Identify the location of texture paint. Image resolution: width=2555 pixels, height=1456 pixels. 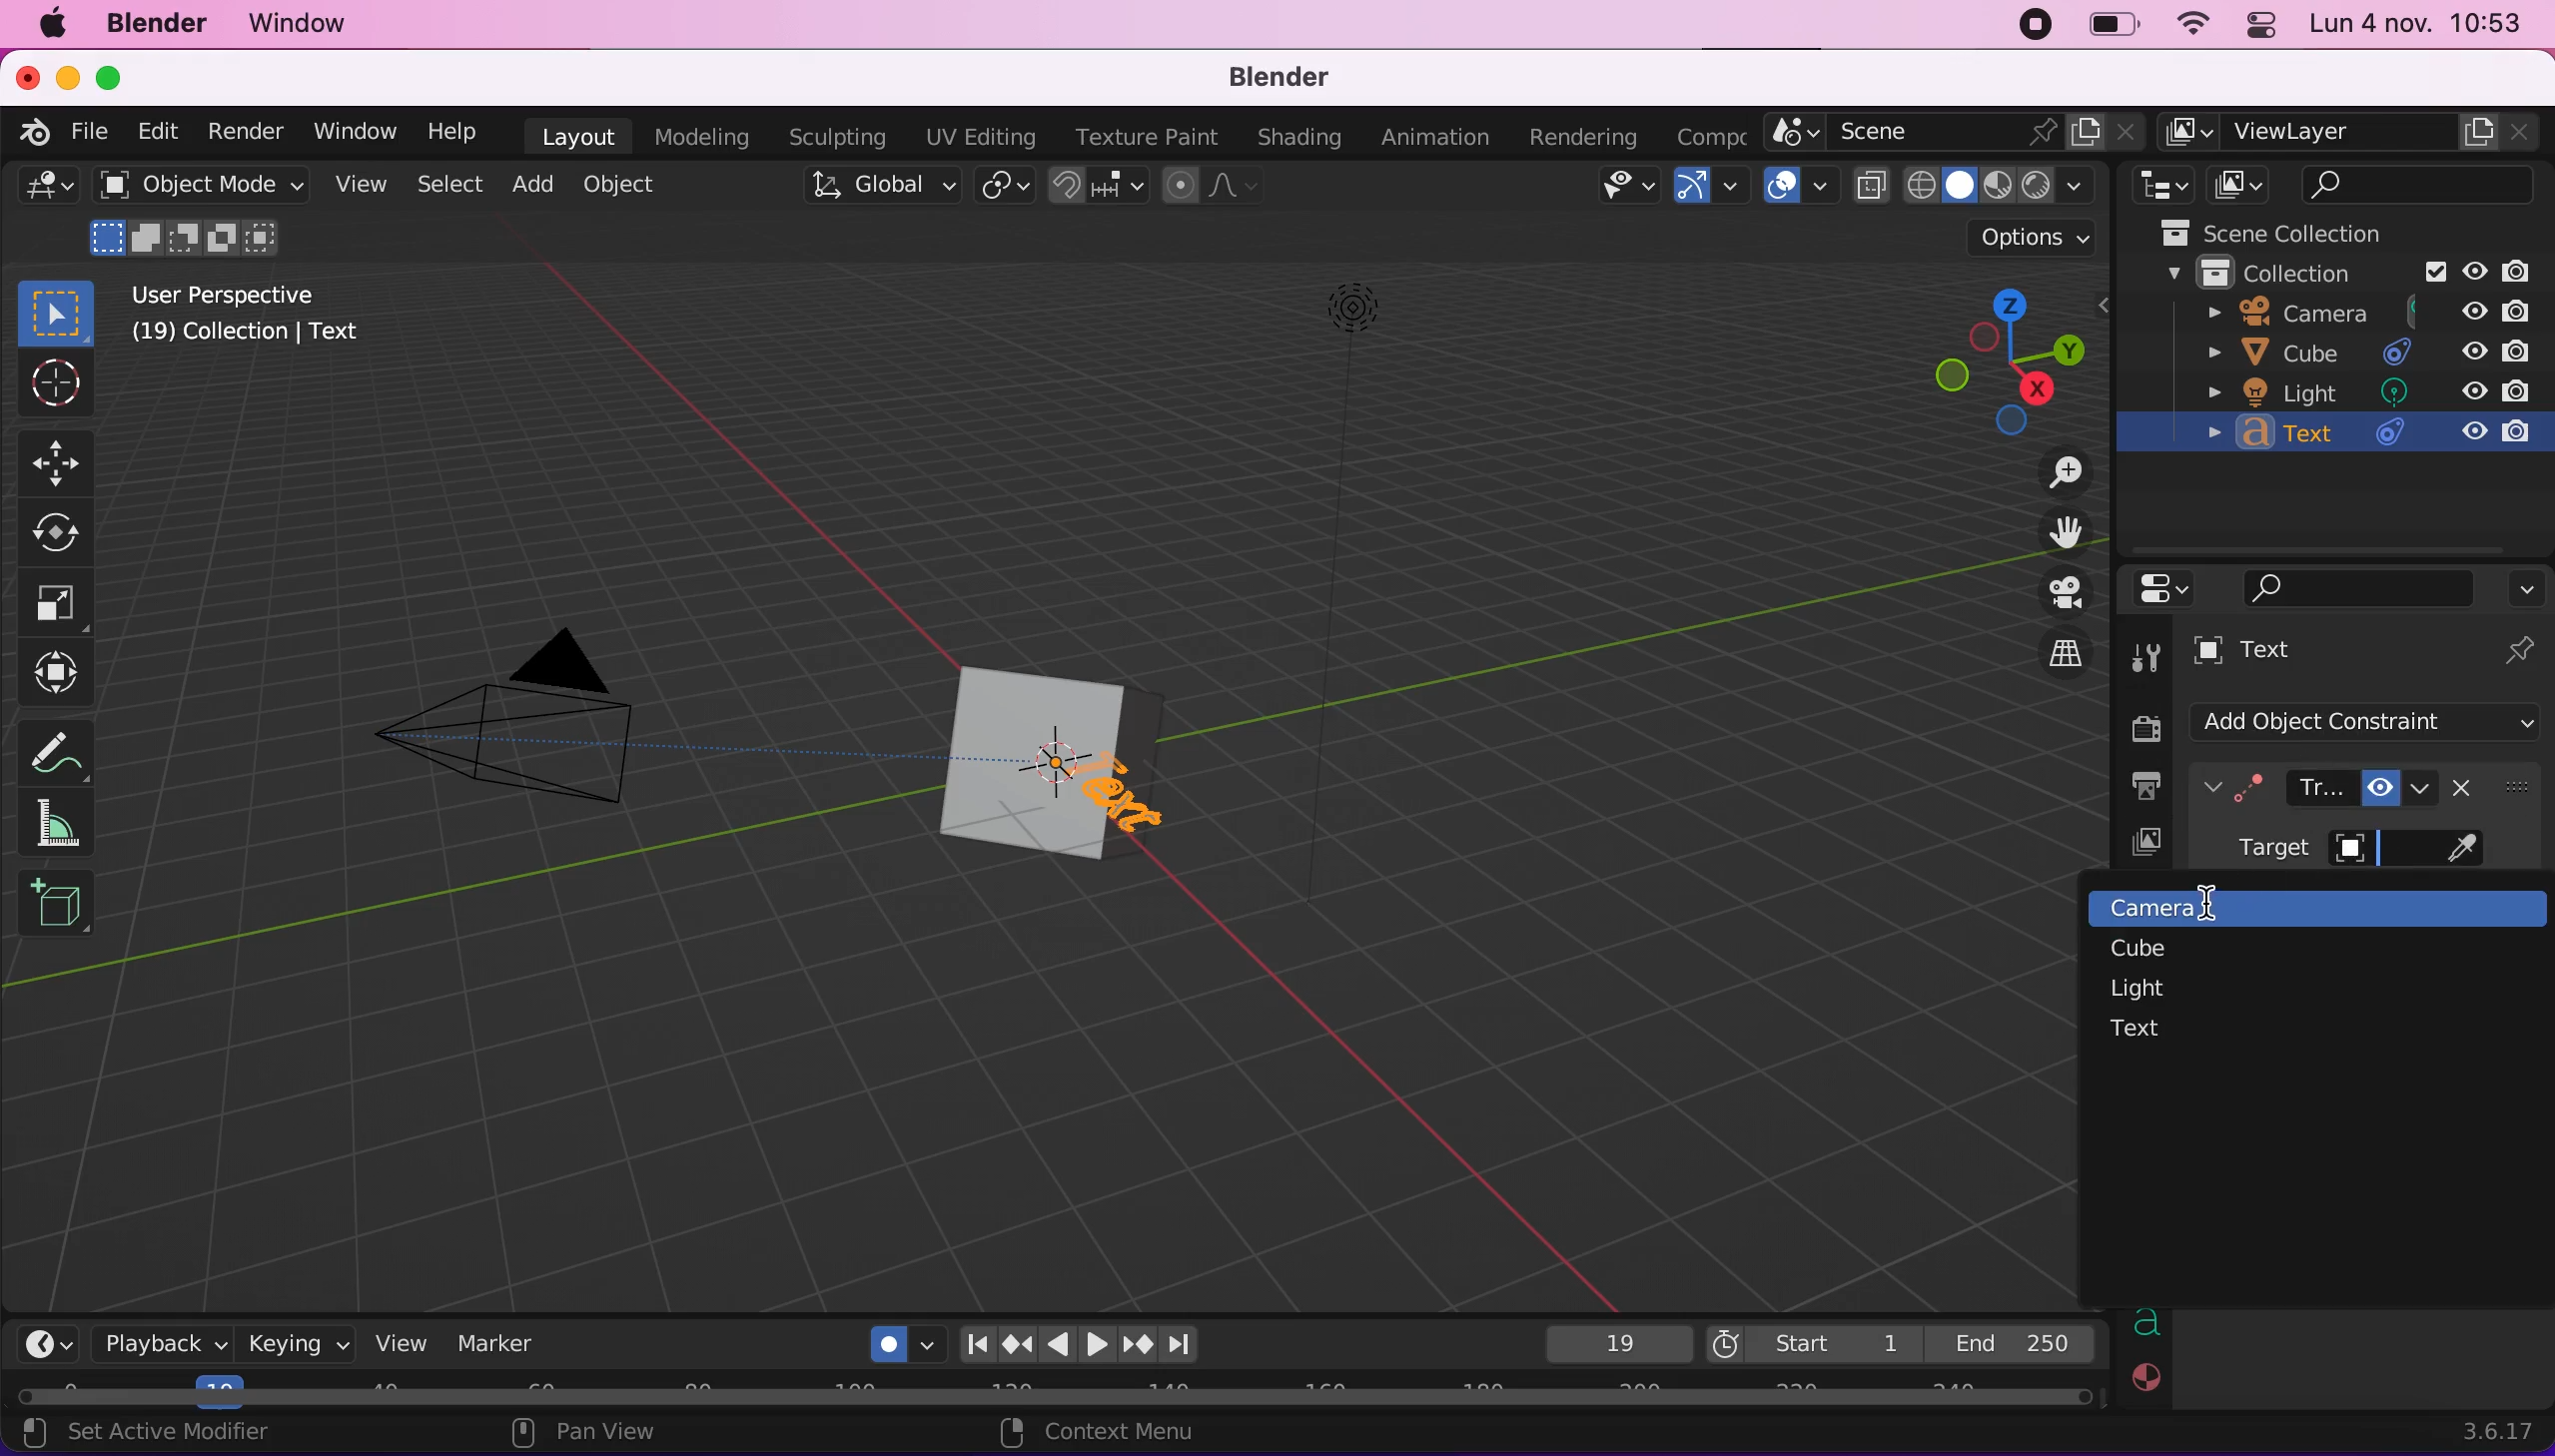
(1151, 137).